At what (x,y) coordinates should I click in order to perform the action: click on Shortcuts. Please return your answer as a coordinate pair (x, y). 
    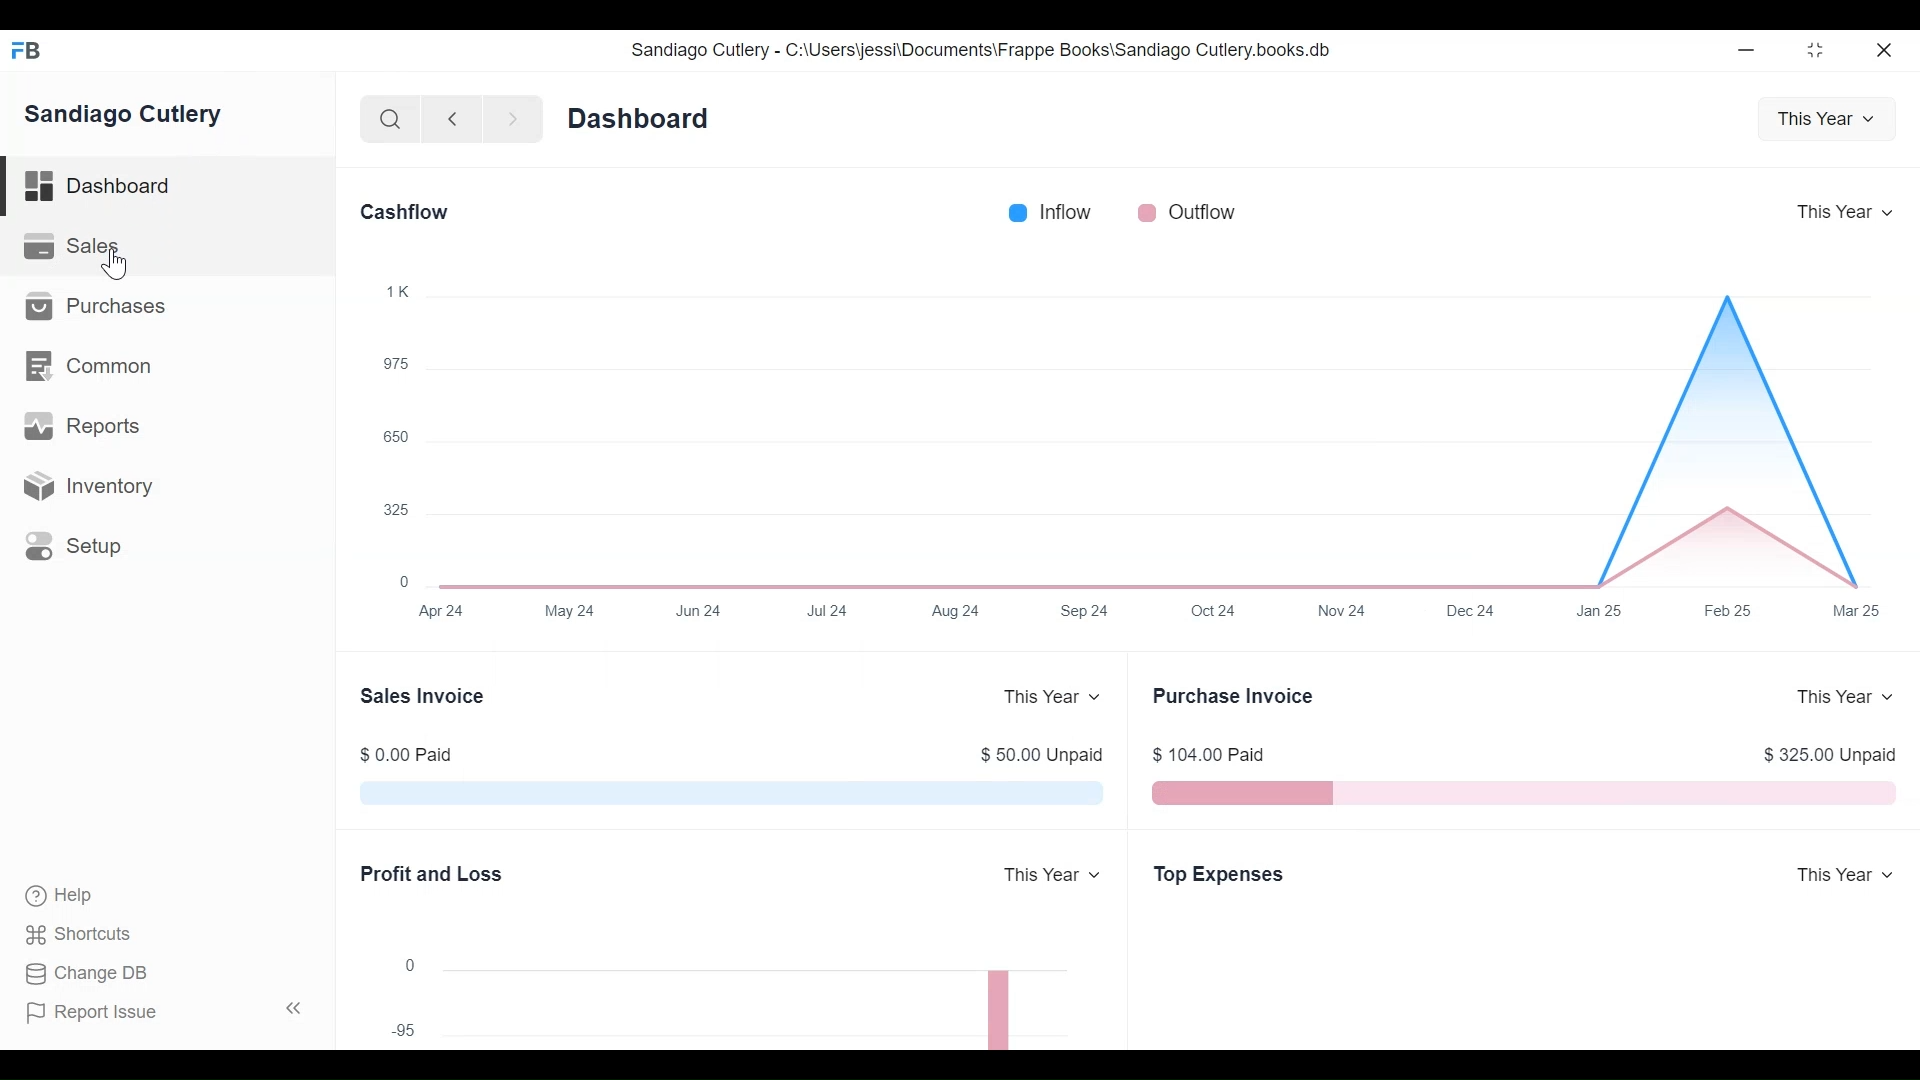
    Looking at the image, I should click on (82, 937).